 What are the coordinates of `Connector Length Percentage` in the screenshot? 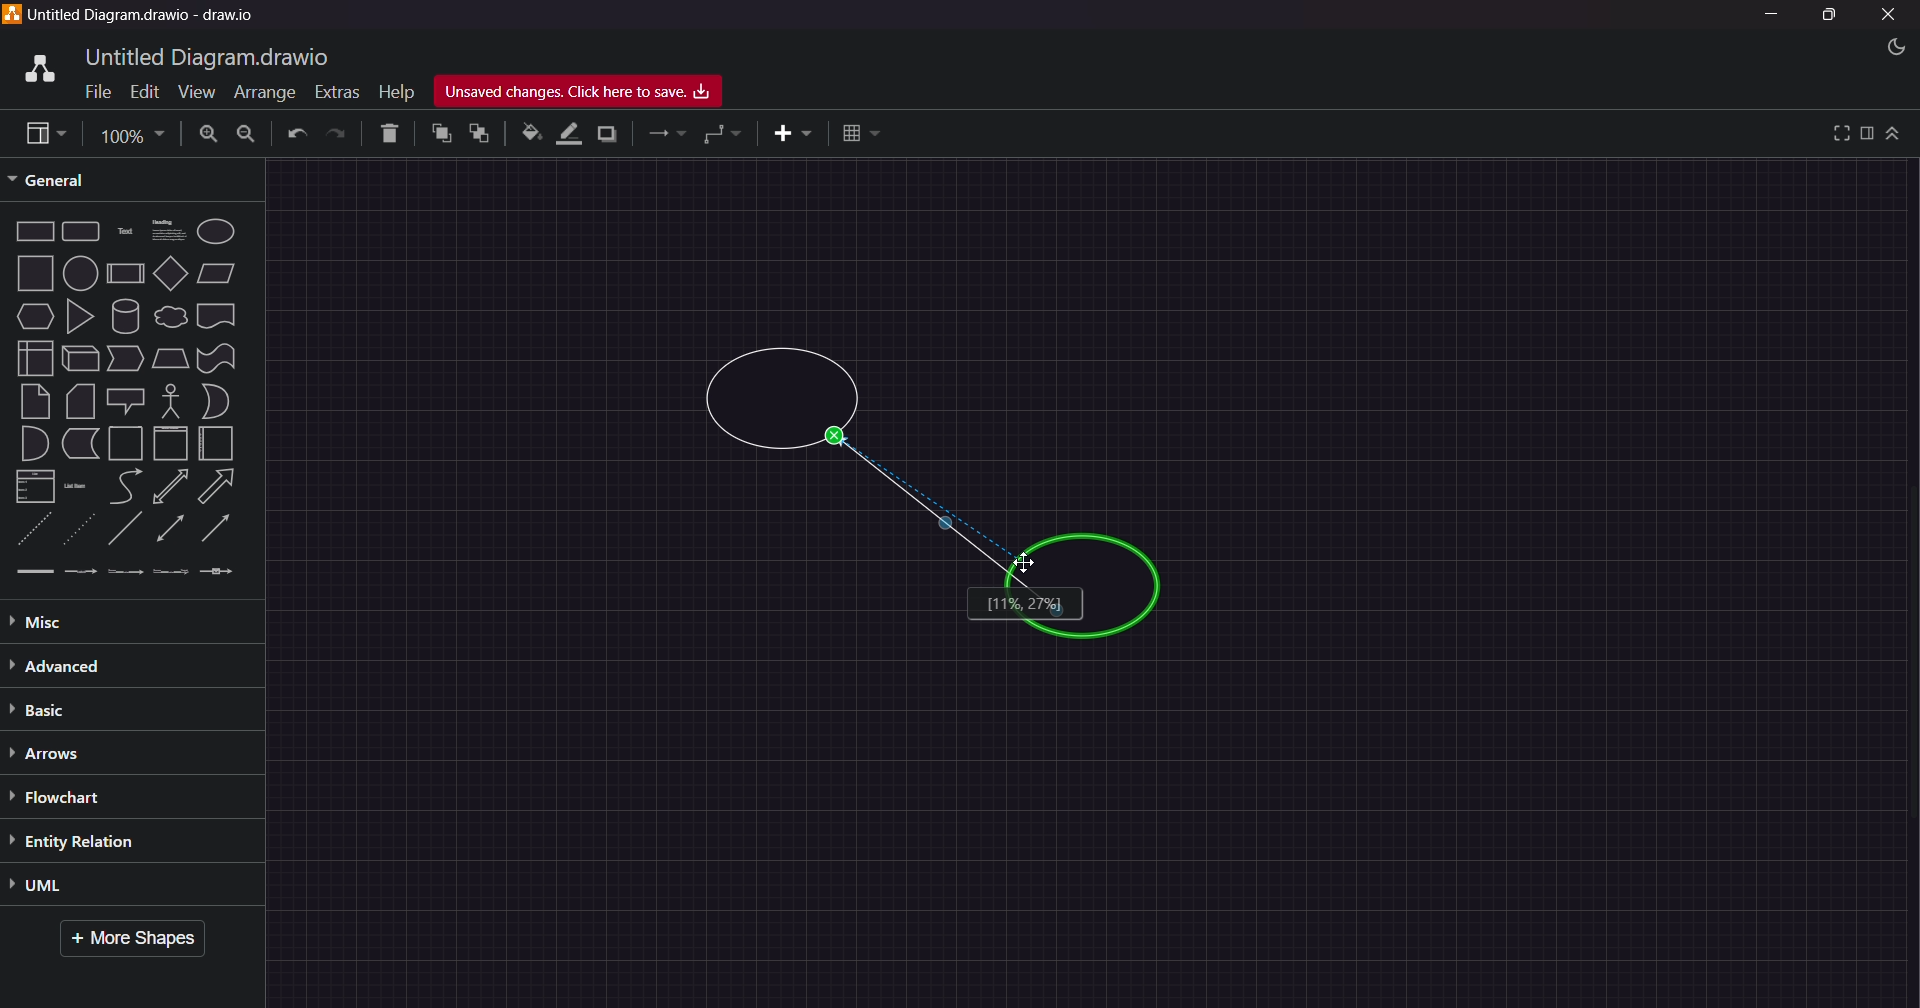 It's located at (1024, 604).